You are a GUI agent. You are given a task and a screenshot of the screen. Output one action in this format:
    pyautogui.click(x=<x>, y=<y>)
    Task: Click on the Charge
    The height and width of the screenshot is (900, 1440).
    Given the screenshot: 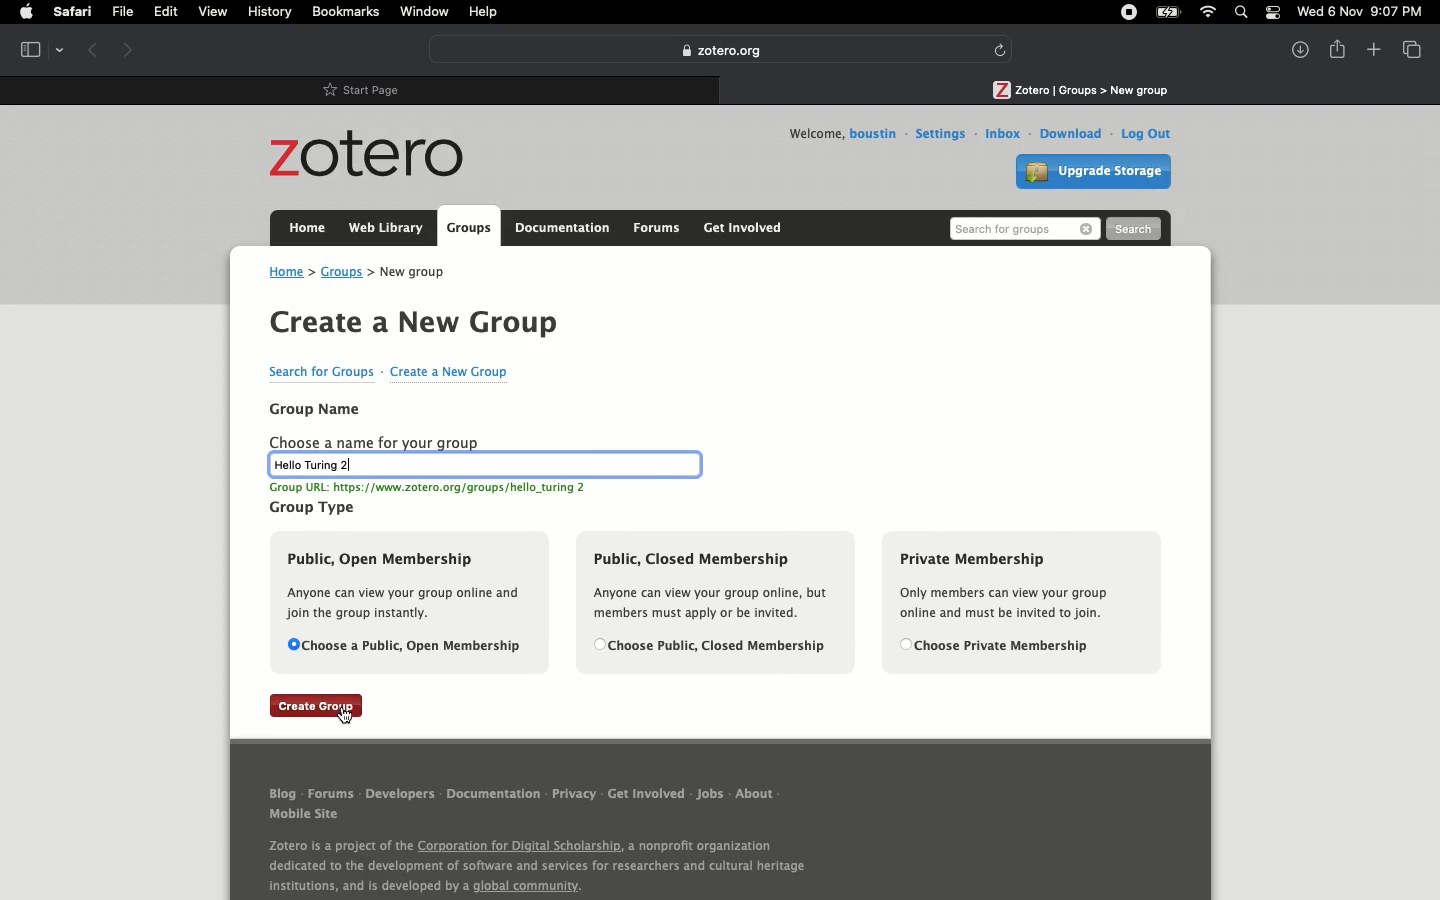 What is the action you would take?
    pyautogui.click(x=1164, y=12)
    